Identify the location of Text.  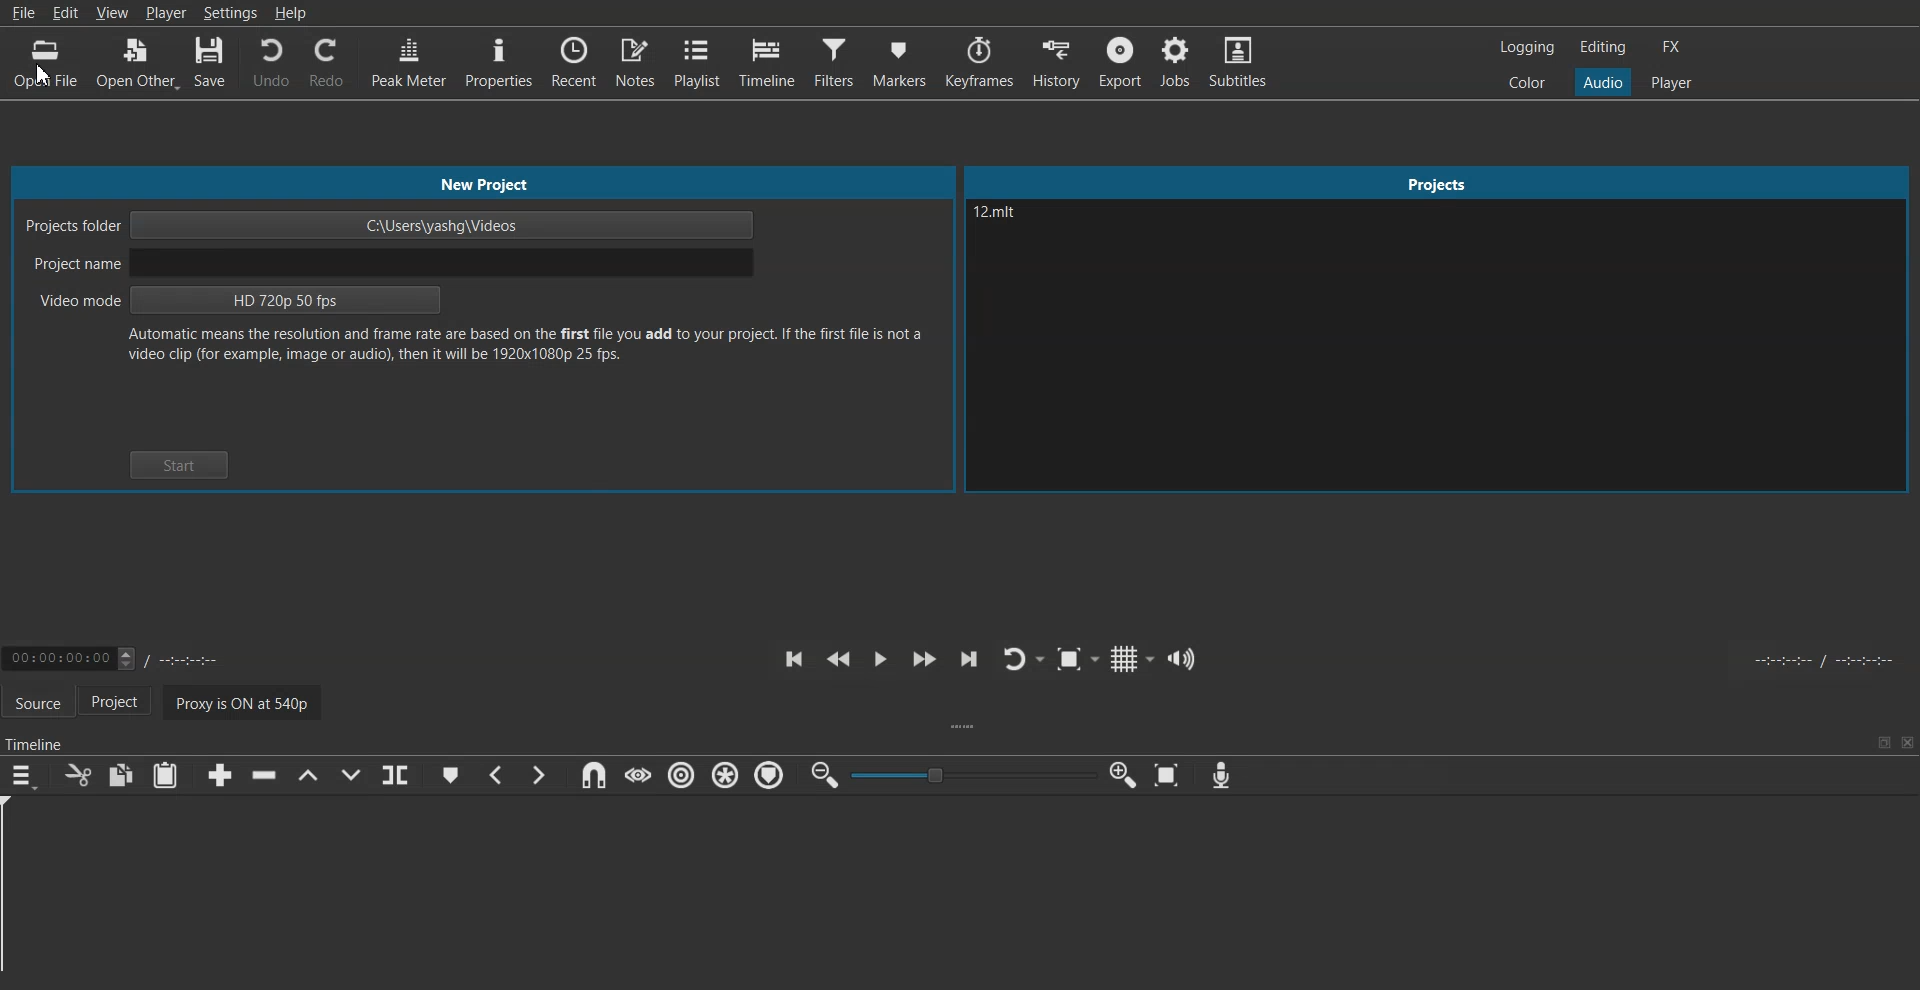
(1000, 214).